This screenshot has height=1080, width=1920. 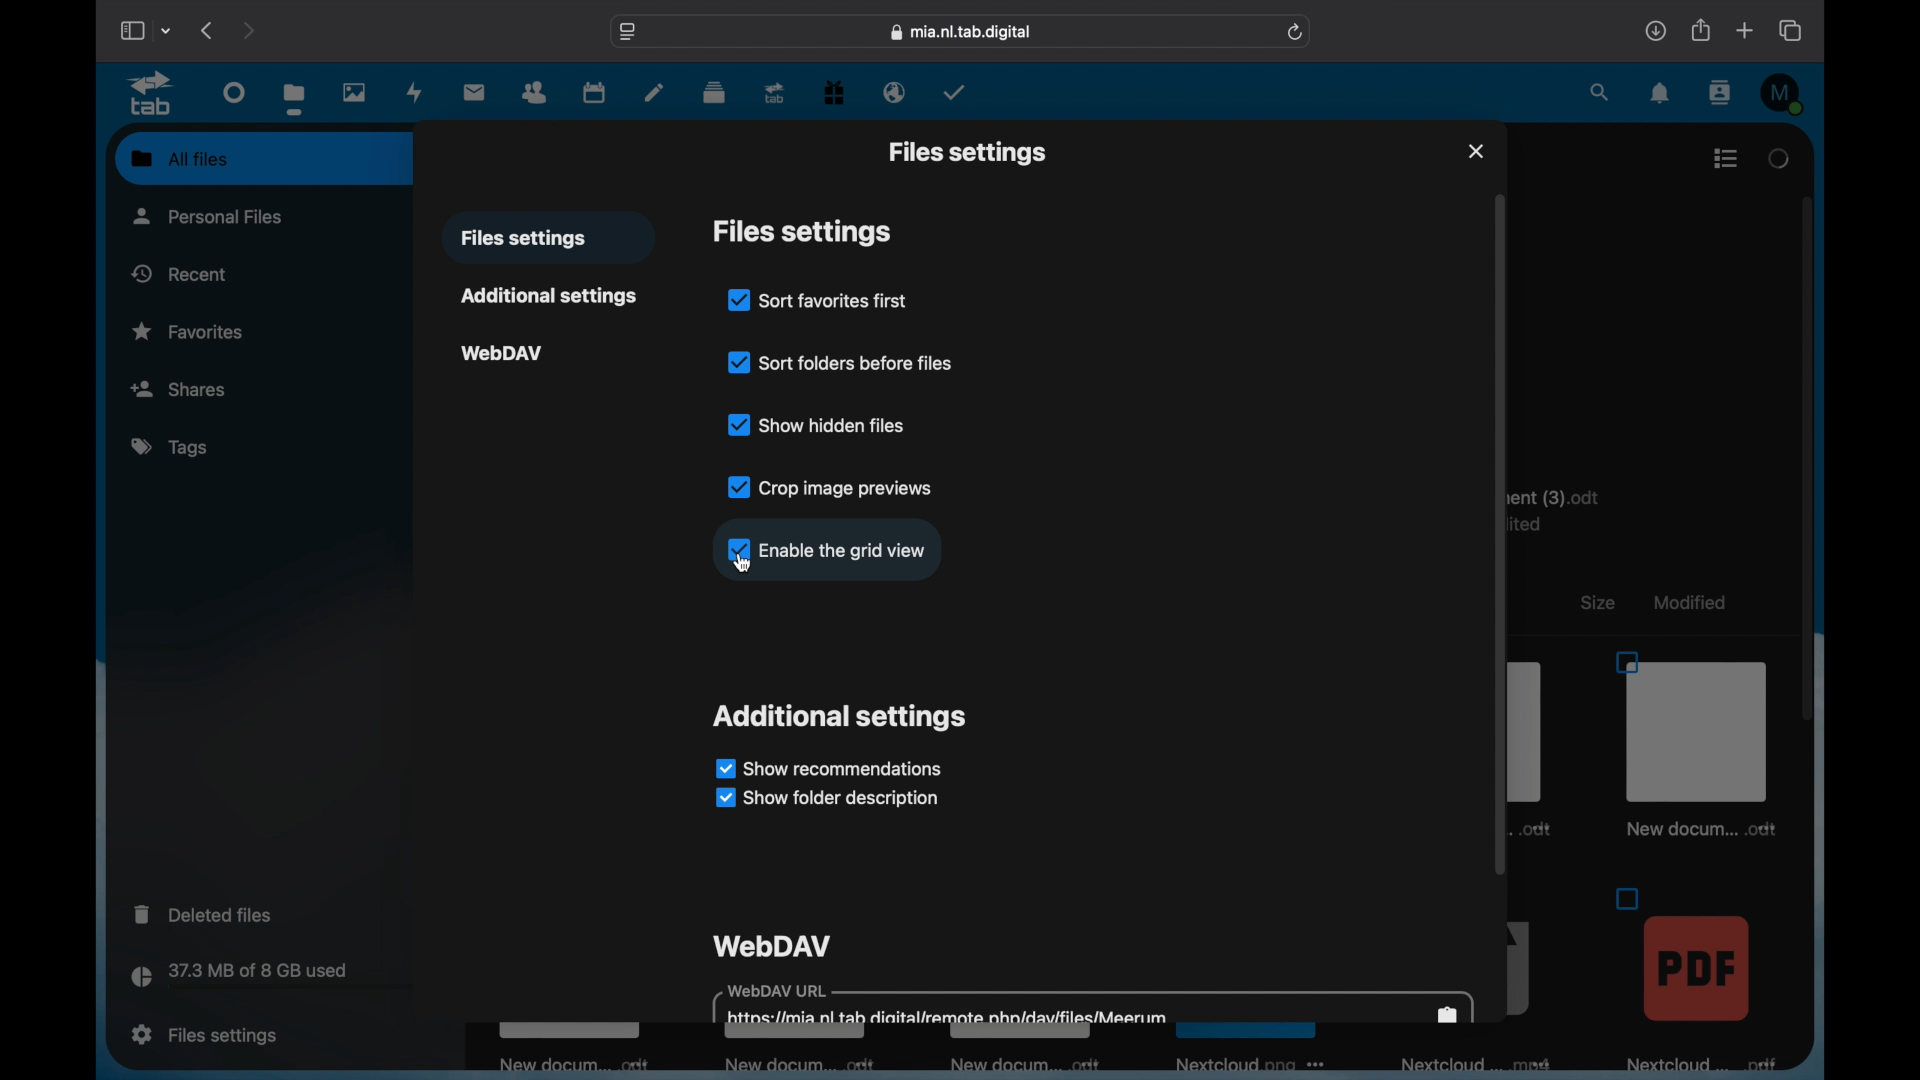 I want to click on loading, so click(x=1782, y=156).